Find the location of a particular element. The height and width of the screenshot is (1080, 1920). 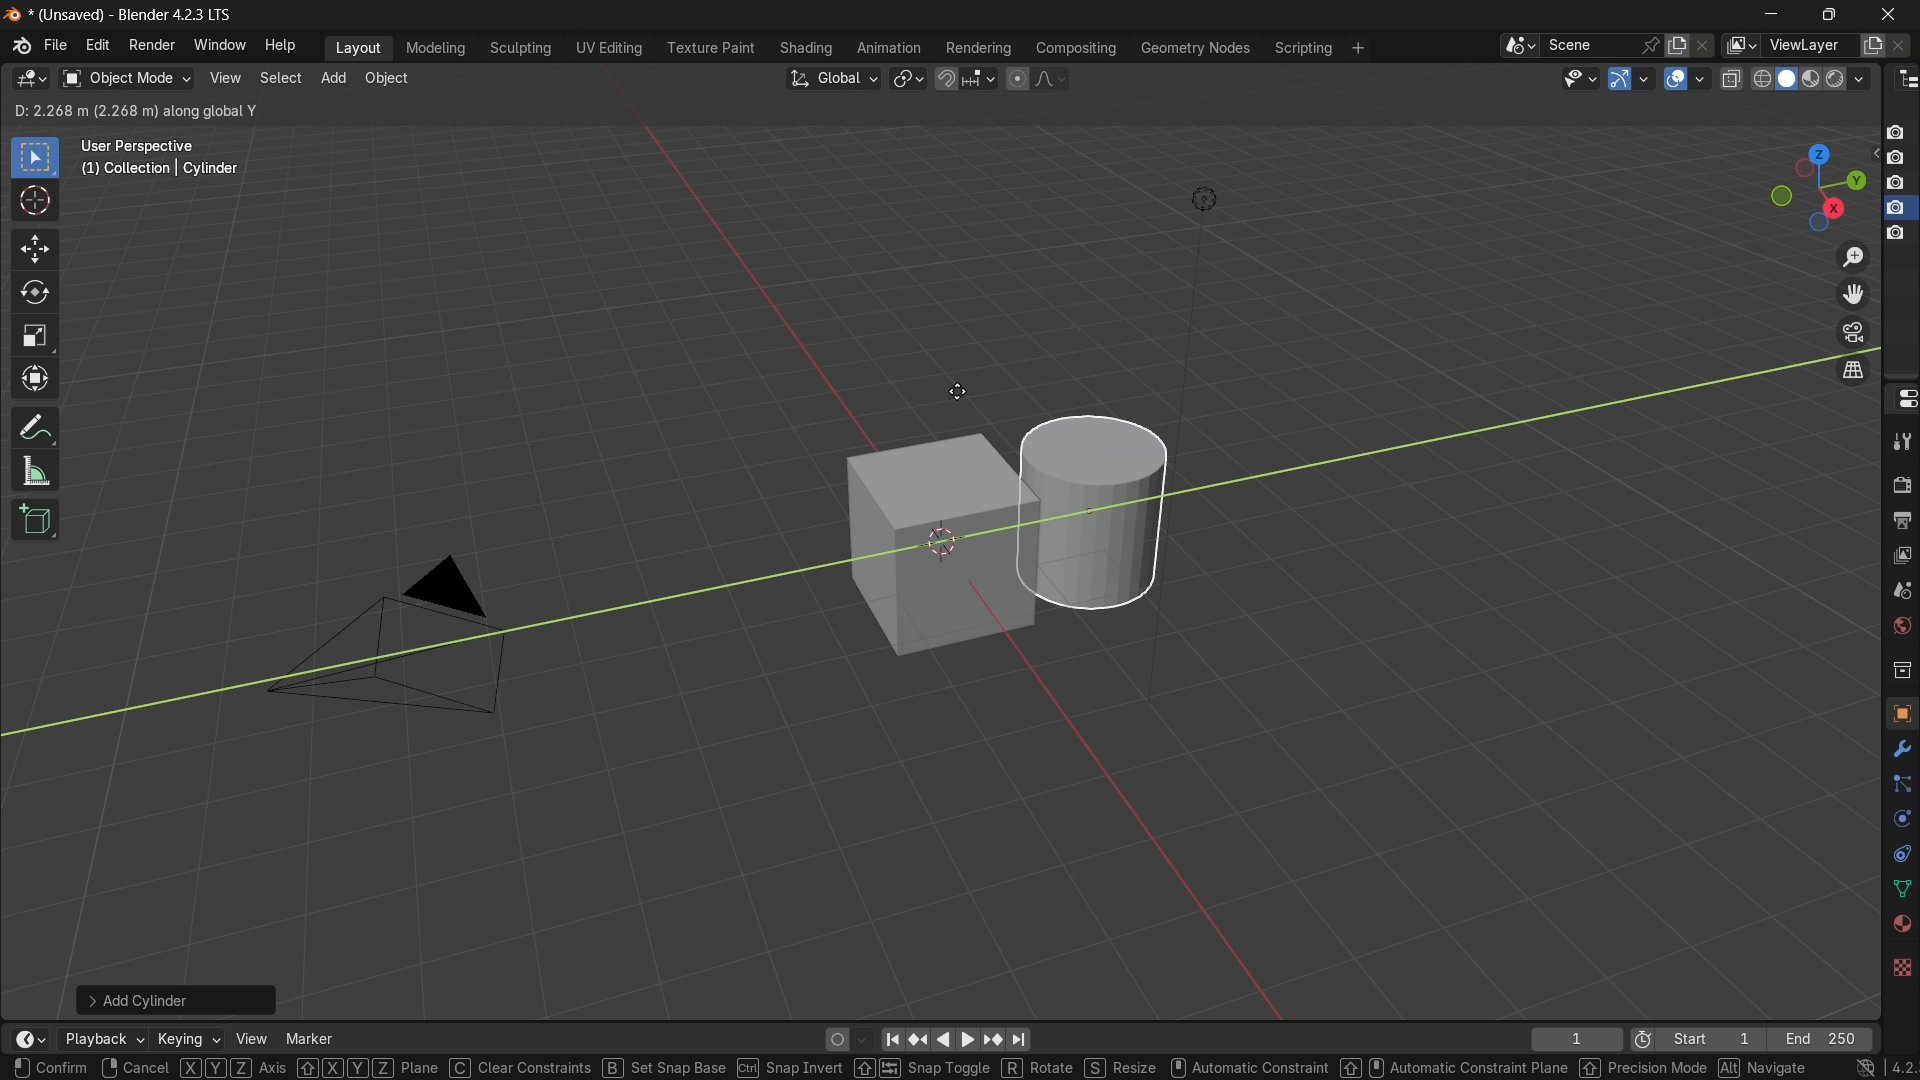

resize is located at coordinates (1120, 1066).